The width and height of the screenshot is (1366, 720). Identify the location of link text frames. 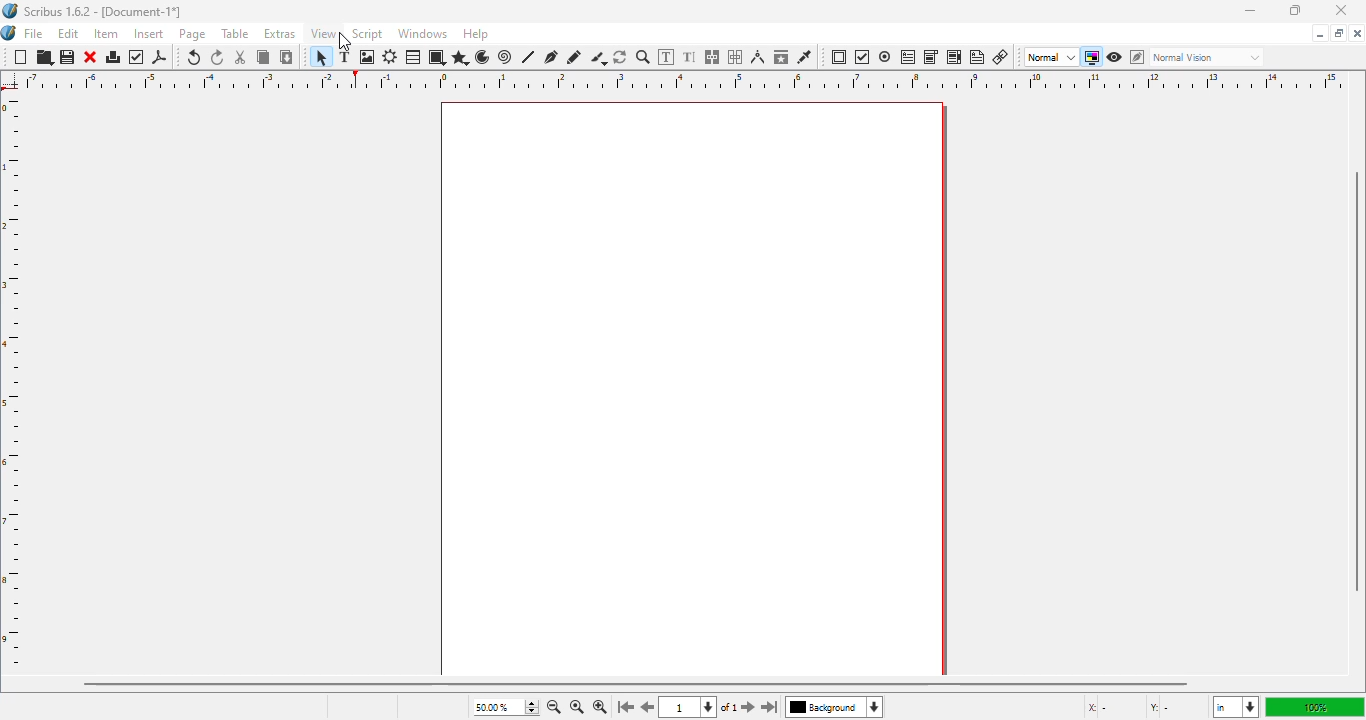
(713, 57).